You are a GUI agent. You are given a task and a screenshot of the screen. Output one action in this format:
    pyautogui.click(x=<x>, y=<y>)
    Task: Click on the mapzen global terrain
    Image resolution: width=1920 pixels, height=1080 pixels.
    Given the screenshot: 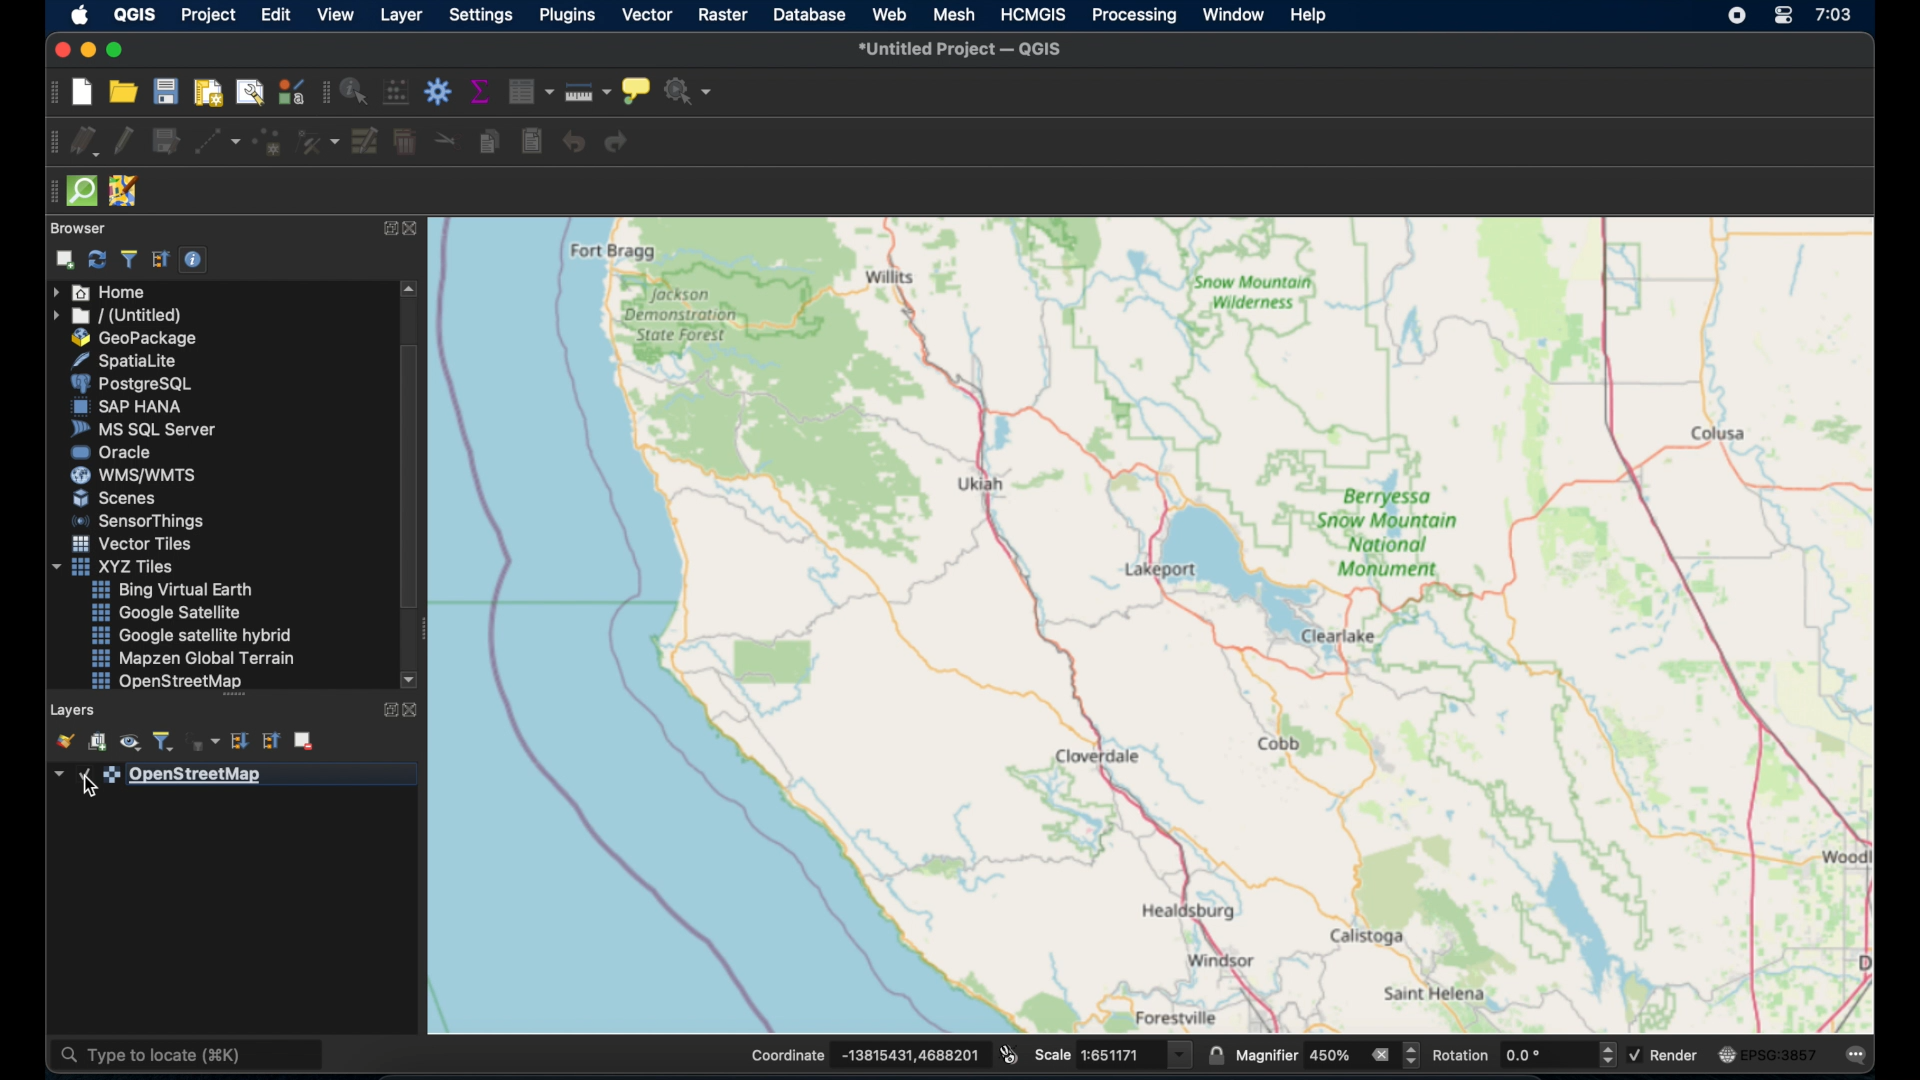 What is the action you would take?
    pyautogui.click(x=195, y=658)
    